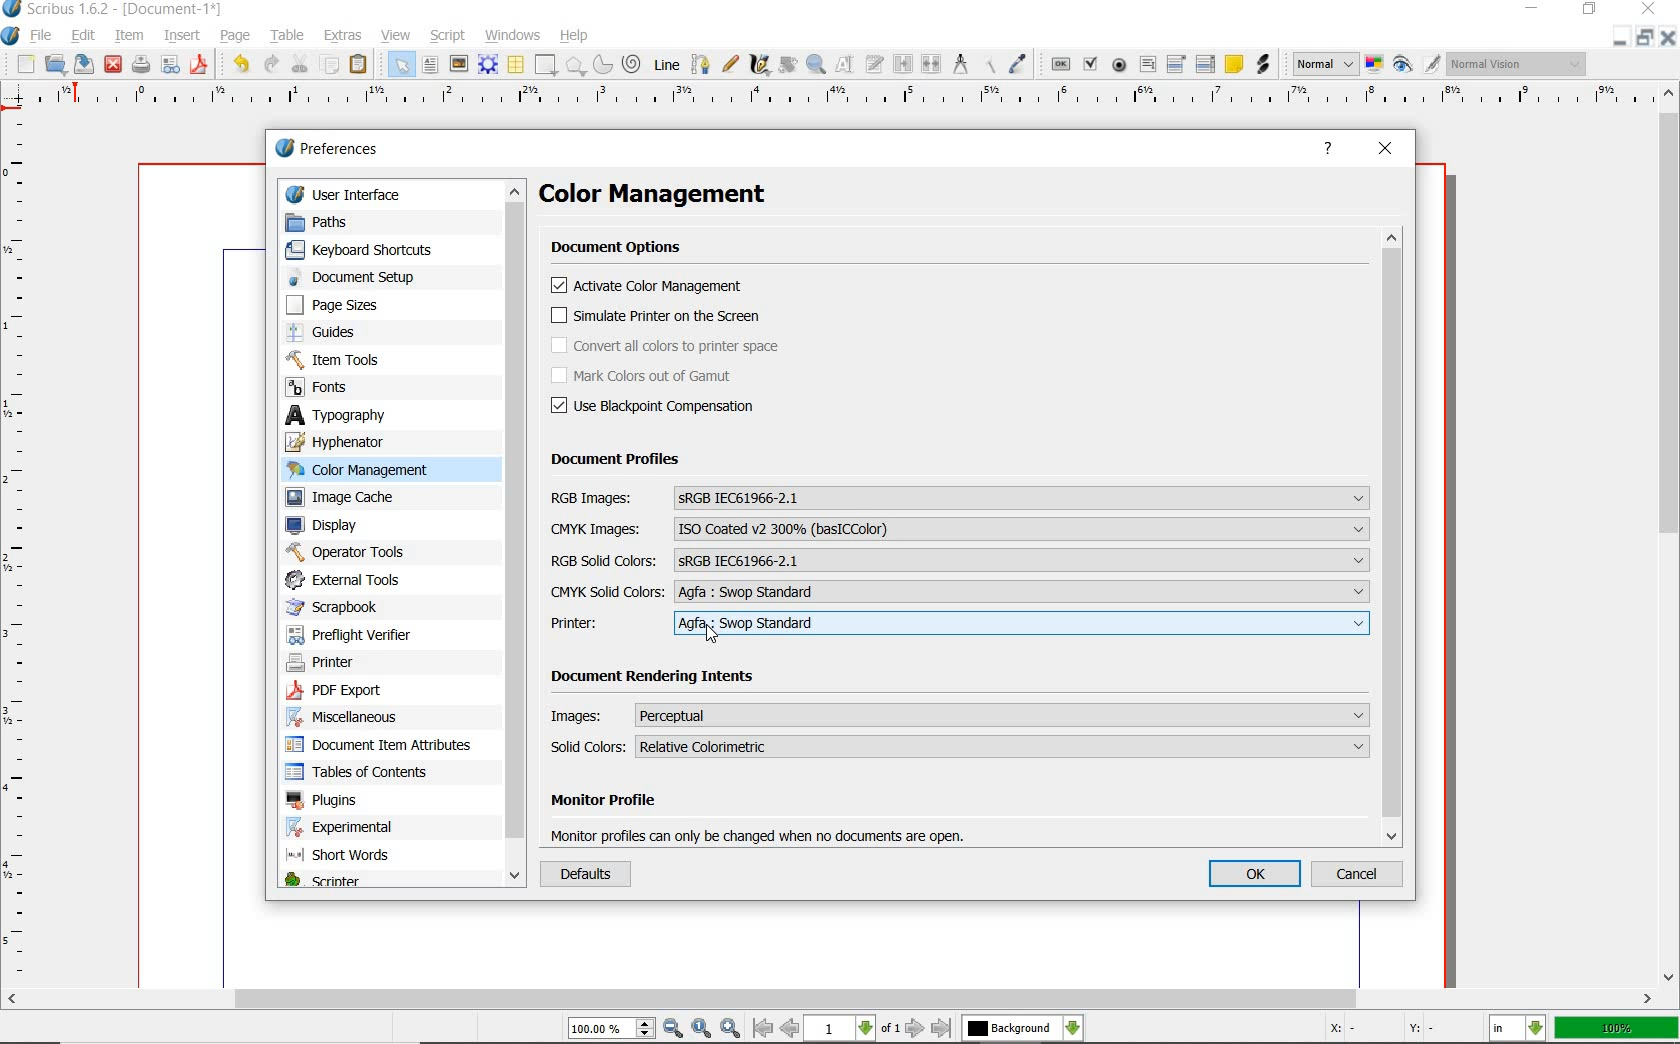 The height and width of the screenshot is (1044, 1680). What do you see at coordinates (374, 719) in the screenshot?
I see `miscellaneous` at bounding box center [374, 719].